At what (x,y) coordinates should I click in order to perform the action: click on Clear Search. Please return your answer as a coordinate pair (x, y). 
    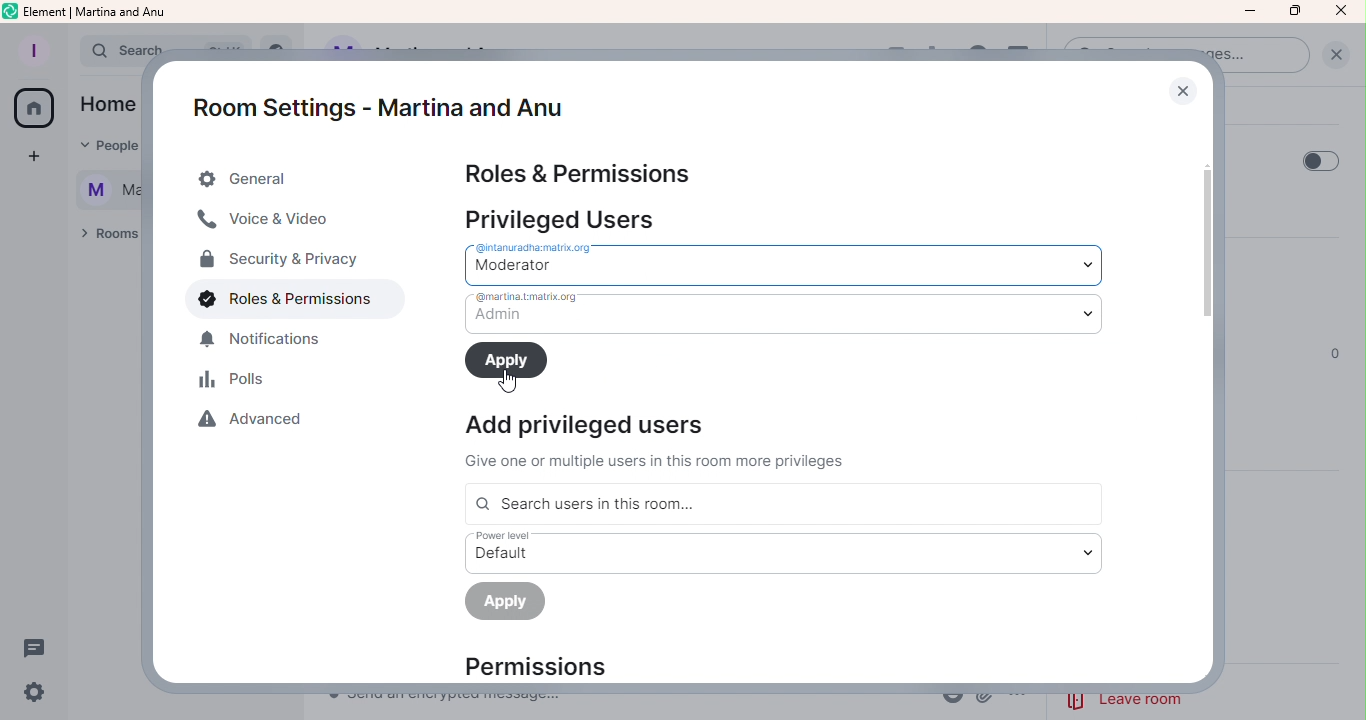
    Looking at the image, I should click on (1335, 54).